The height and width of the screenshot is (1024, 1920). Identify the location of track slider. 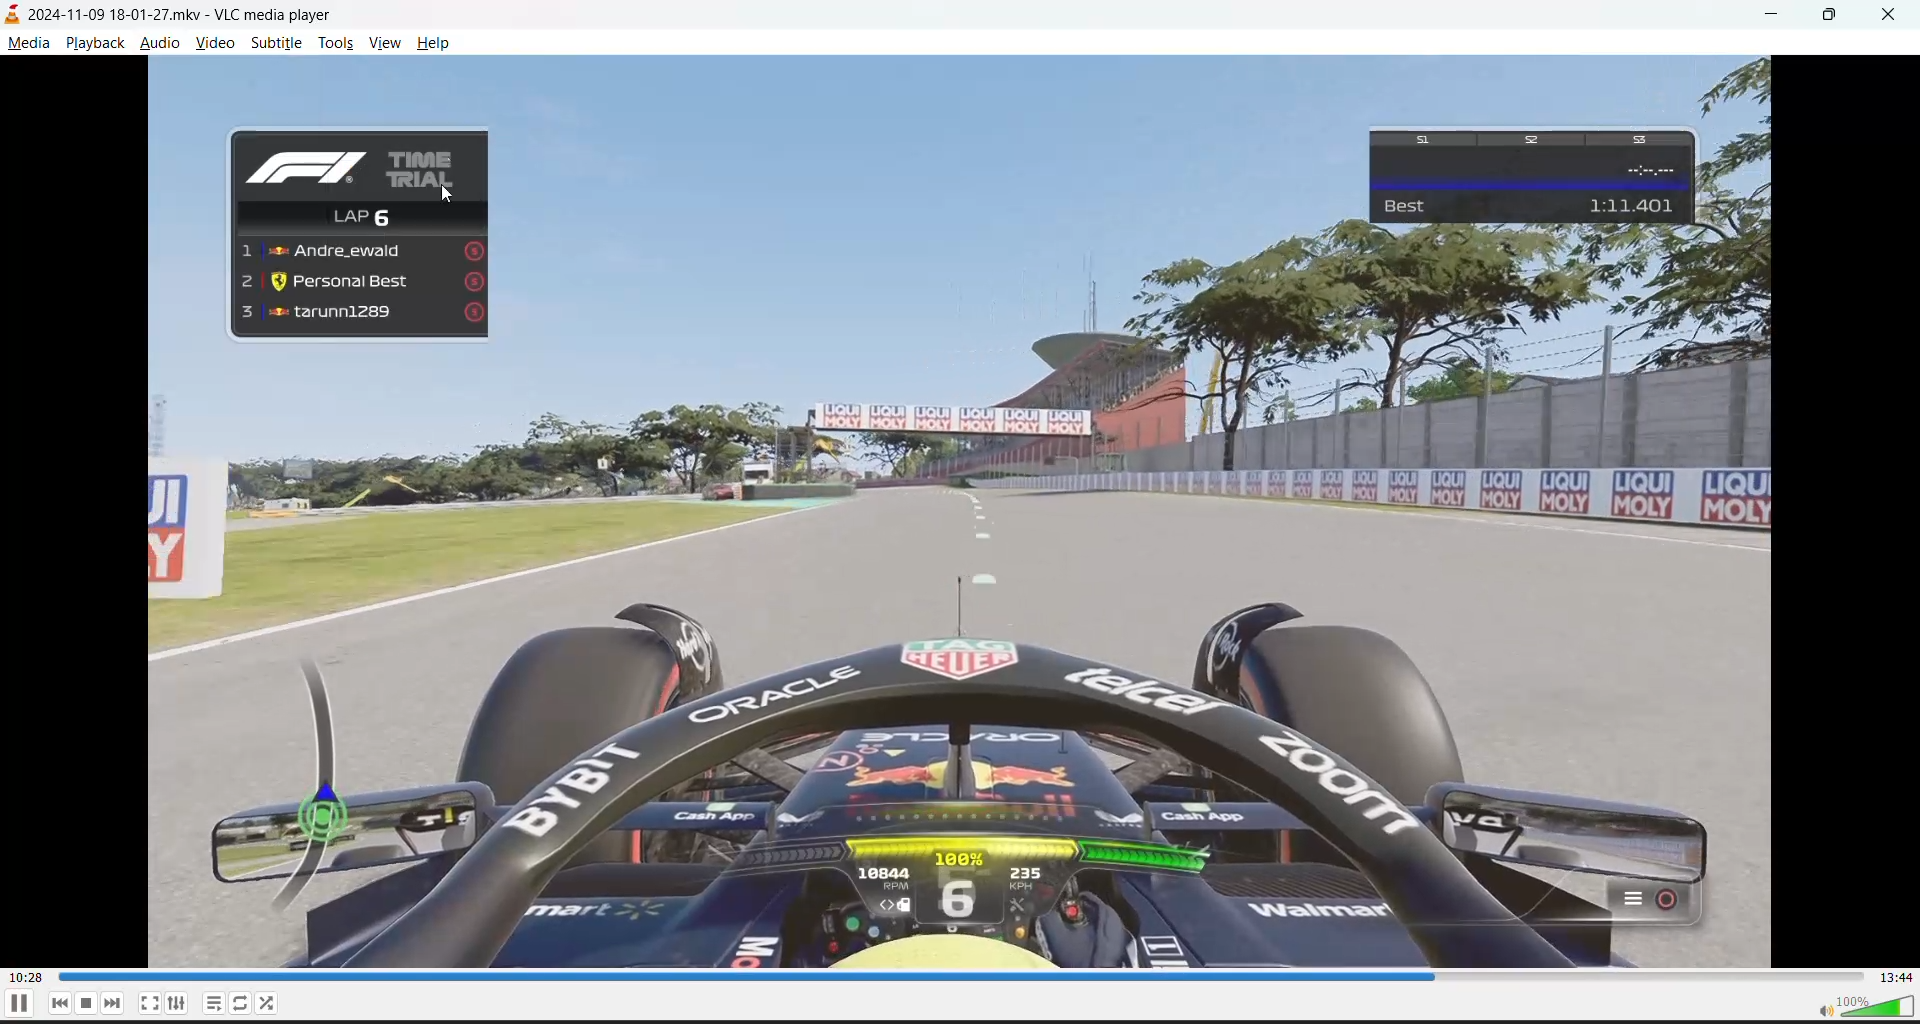
(955, 977).